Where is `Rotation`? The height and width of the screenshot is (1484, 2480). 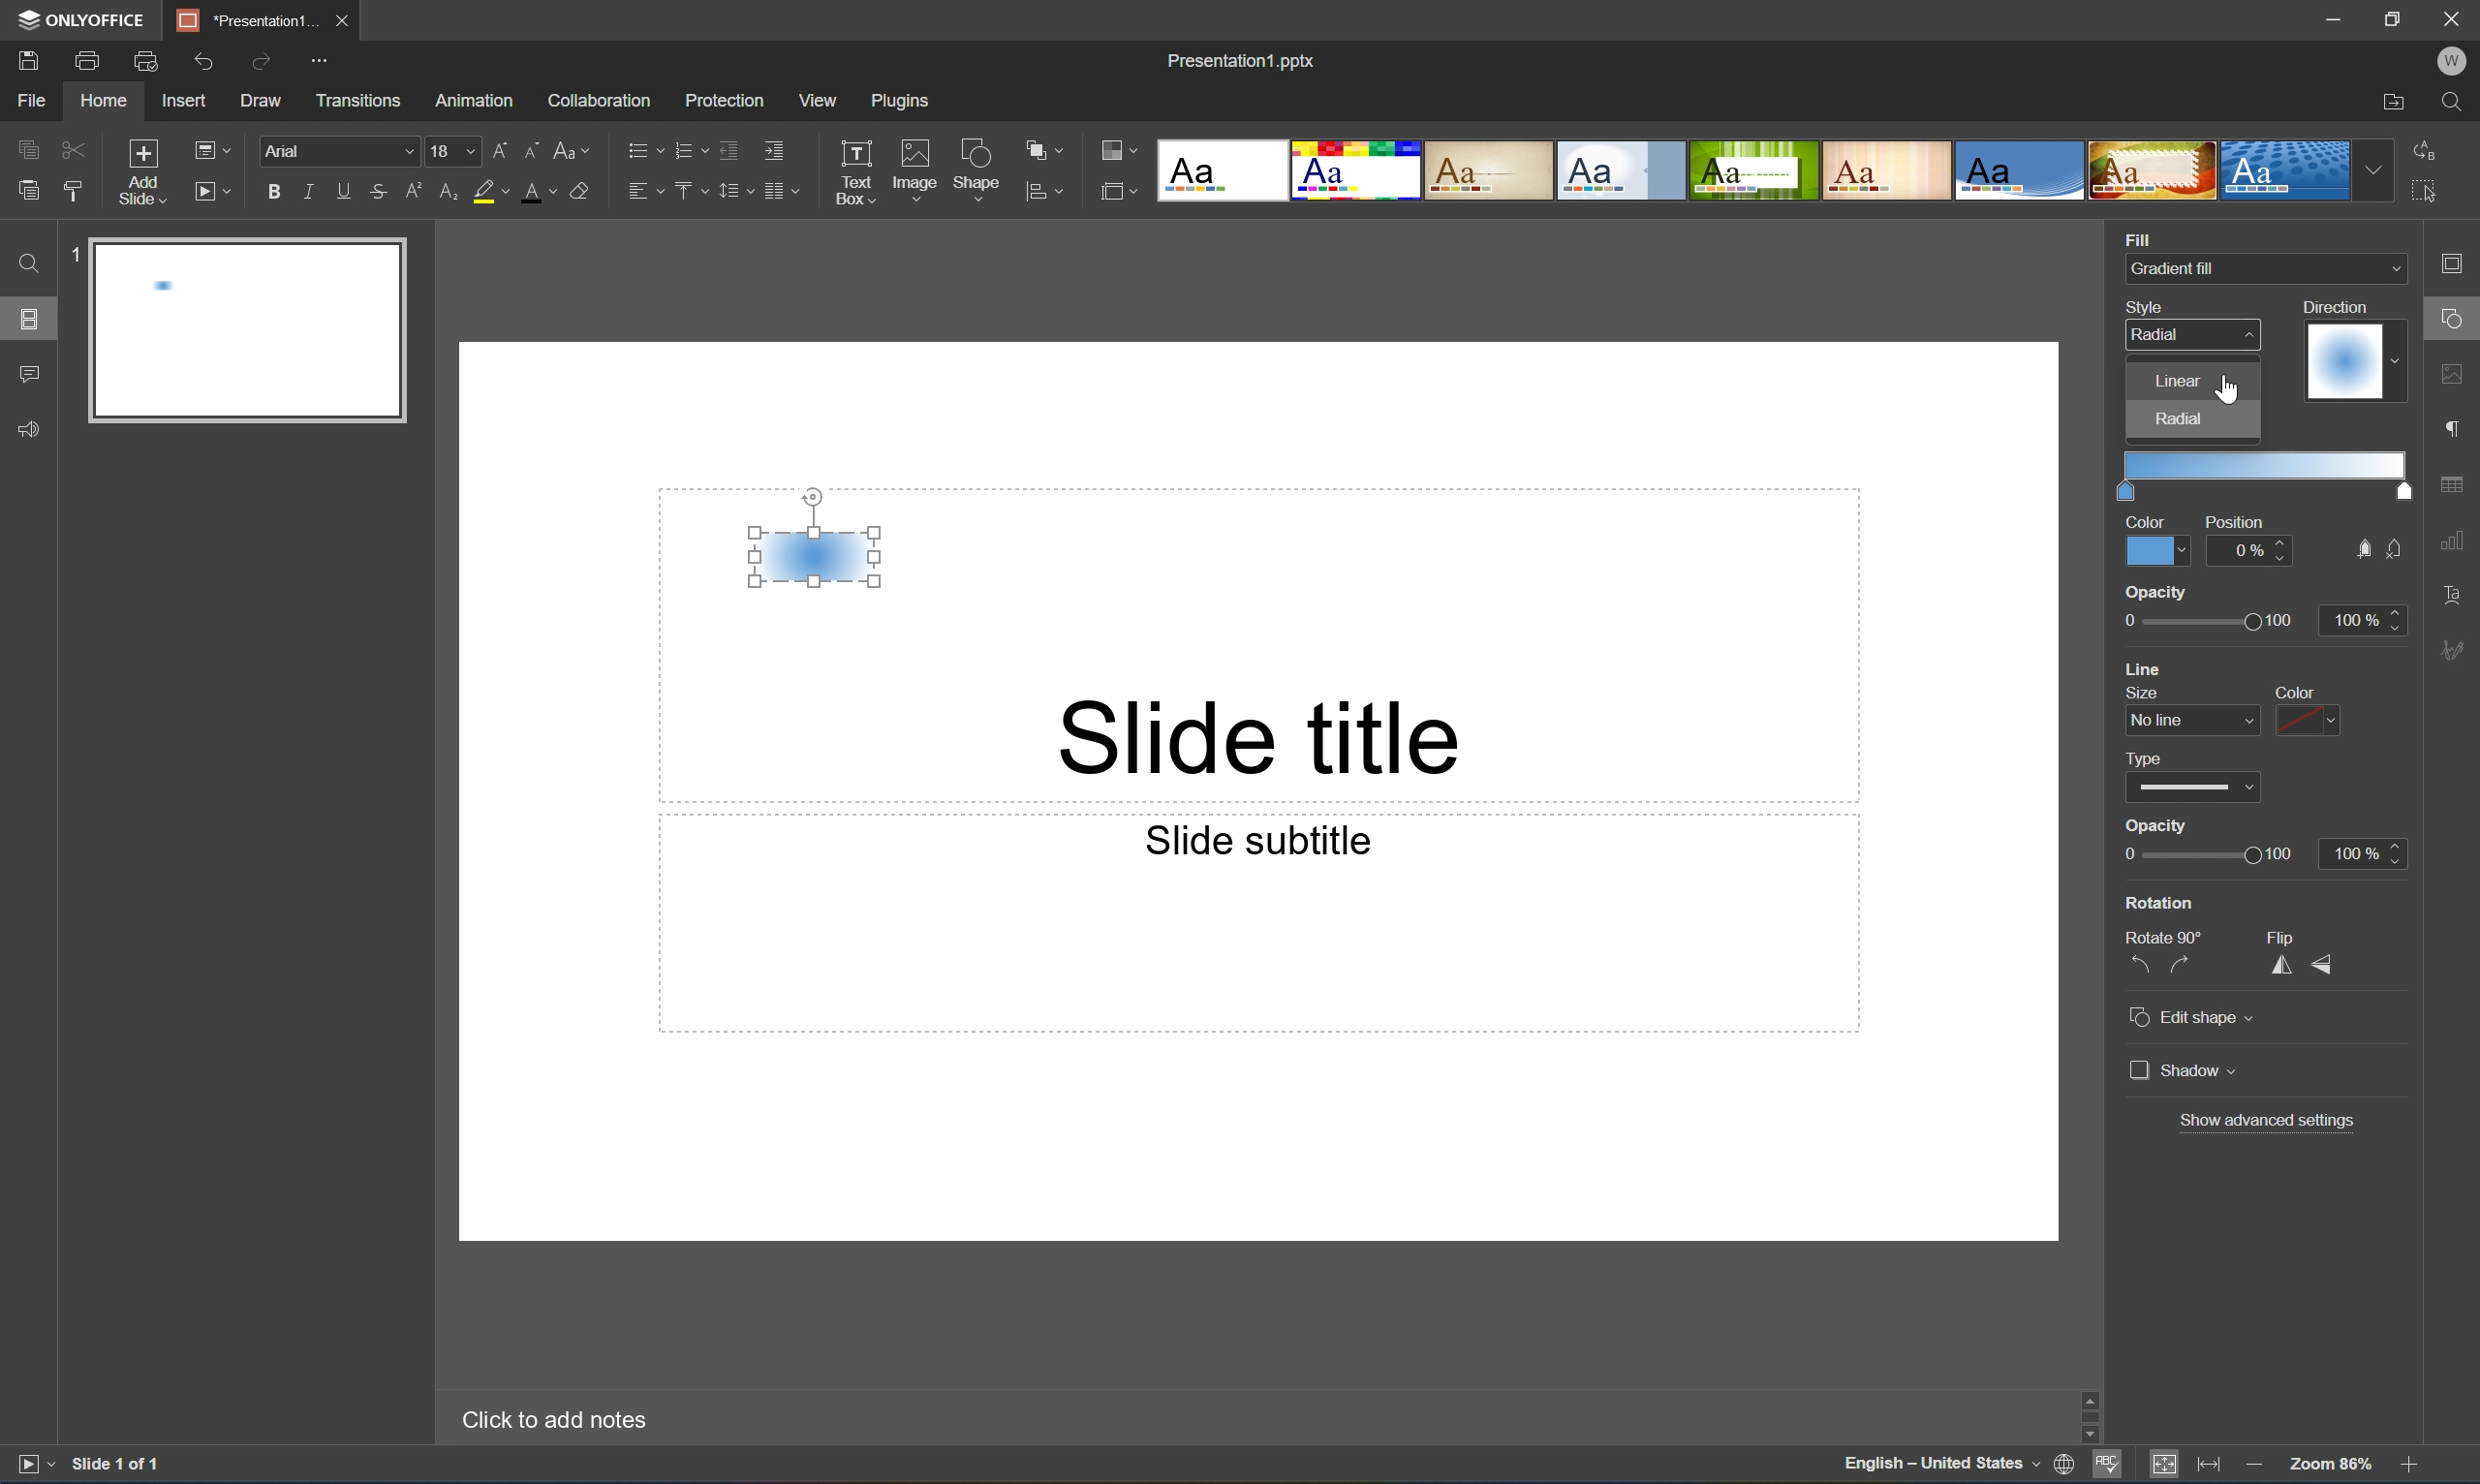 Rotation is located at coordinates (2161, 903).